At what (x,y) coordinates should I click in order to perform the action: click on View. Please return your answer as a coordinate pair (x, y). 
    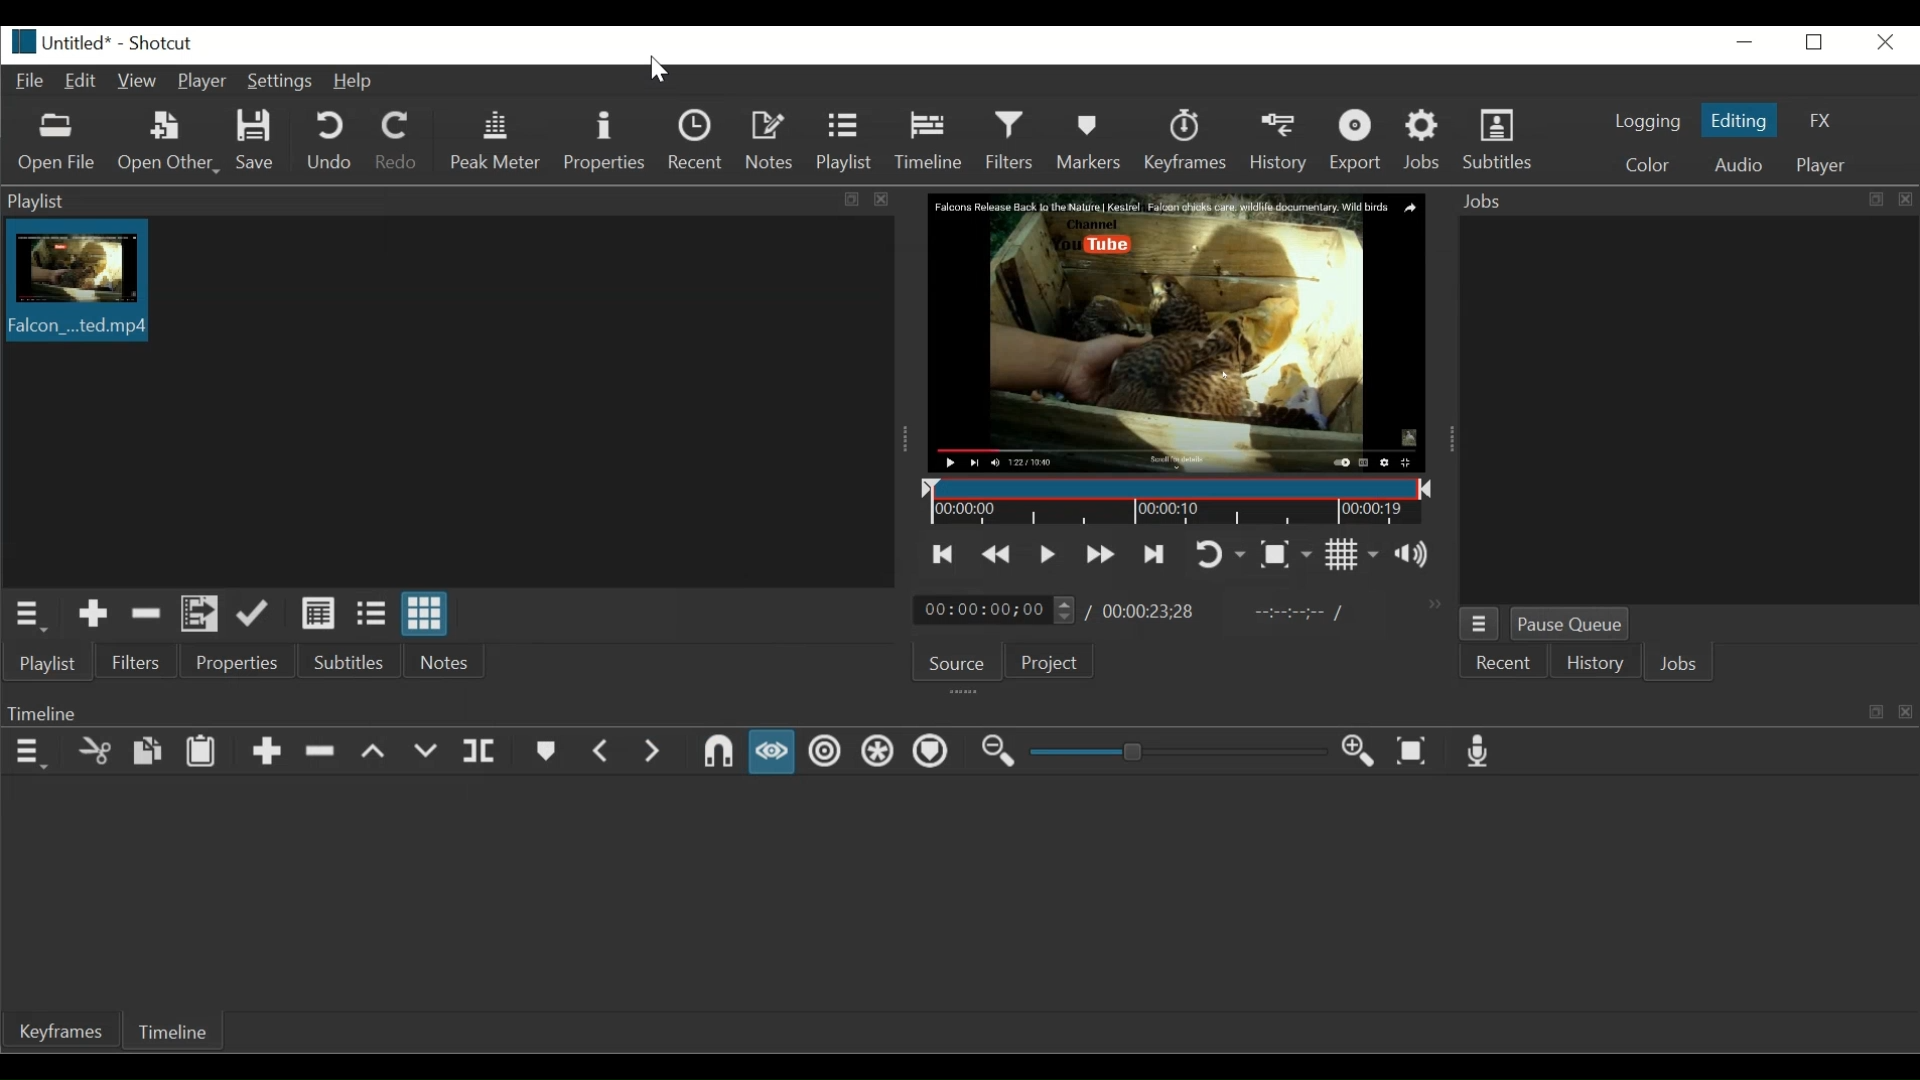
    Looking at the image, I should click on (142, 82).